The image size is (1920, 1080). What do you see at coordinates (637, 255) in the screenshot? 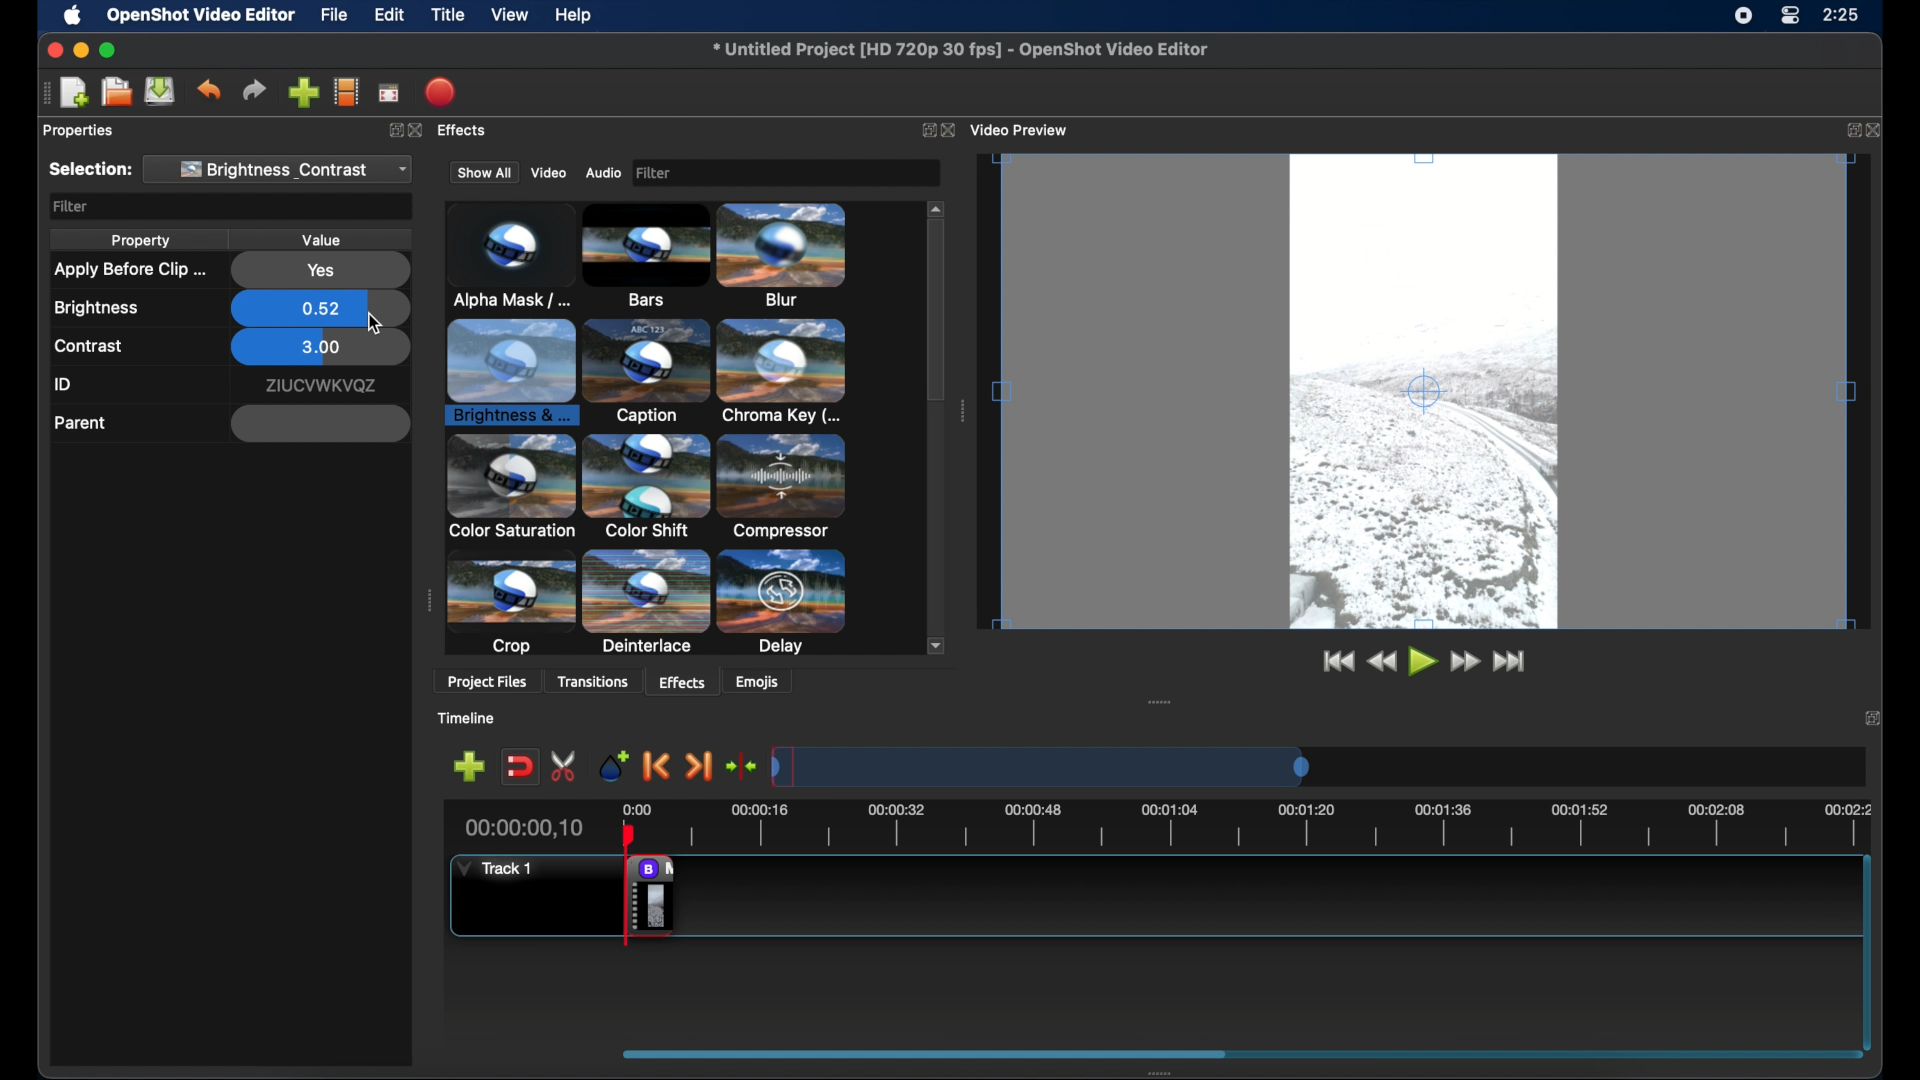
I see `blur` at bounding box center [637, 255].